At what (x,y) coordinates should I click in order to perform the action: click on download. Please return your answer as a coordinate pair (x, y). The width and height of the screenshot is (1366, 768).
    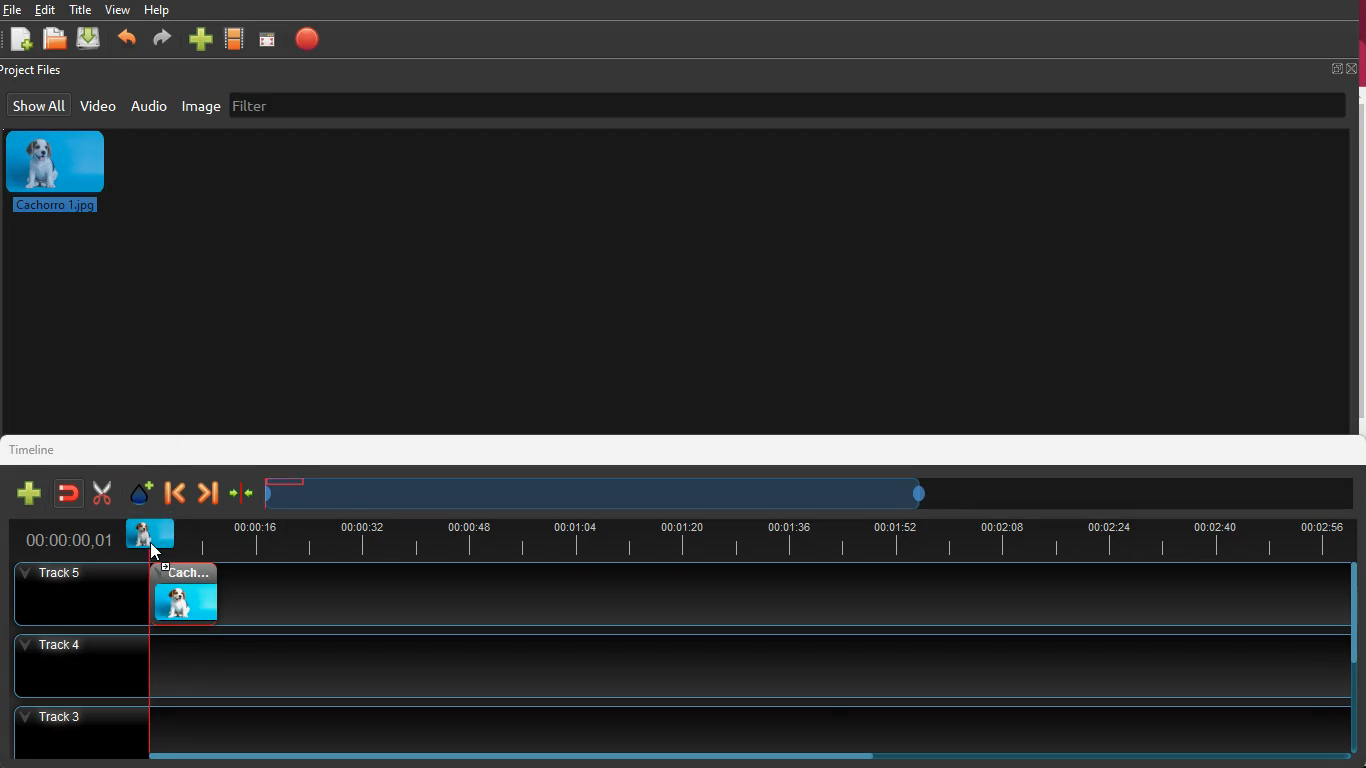
    Looking at the image, I should click on (90, 37).